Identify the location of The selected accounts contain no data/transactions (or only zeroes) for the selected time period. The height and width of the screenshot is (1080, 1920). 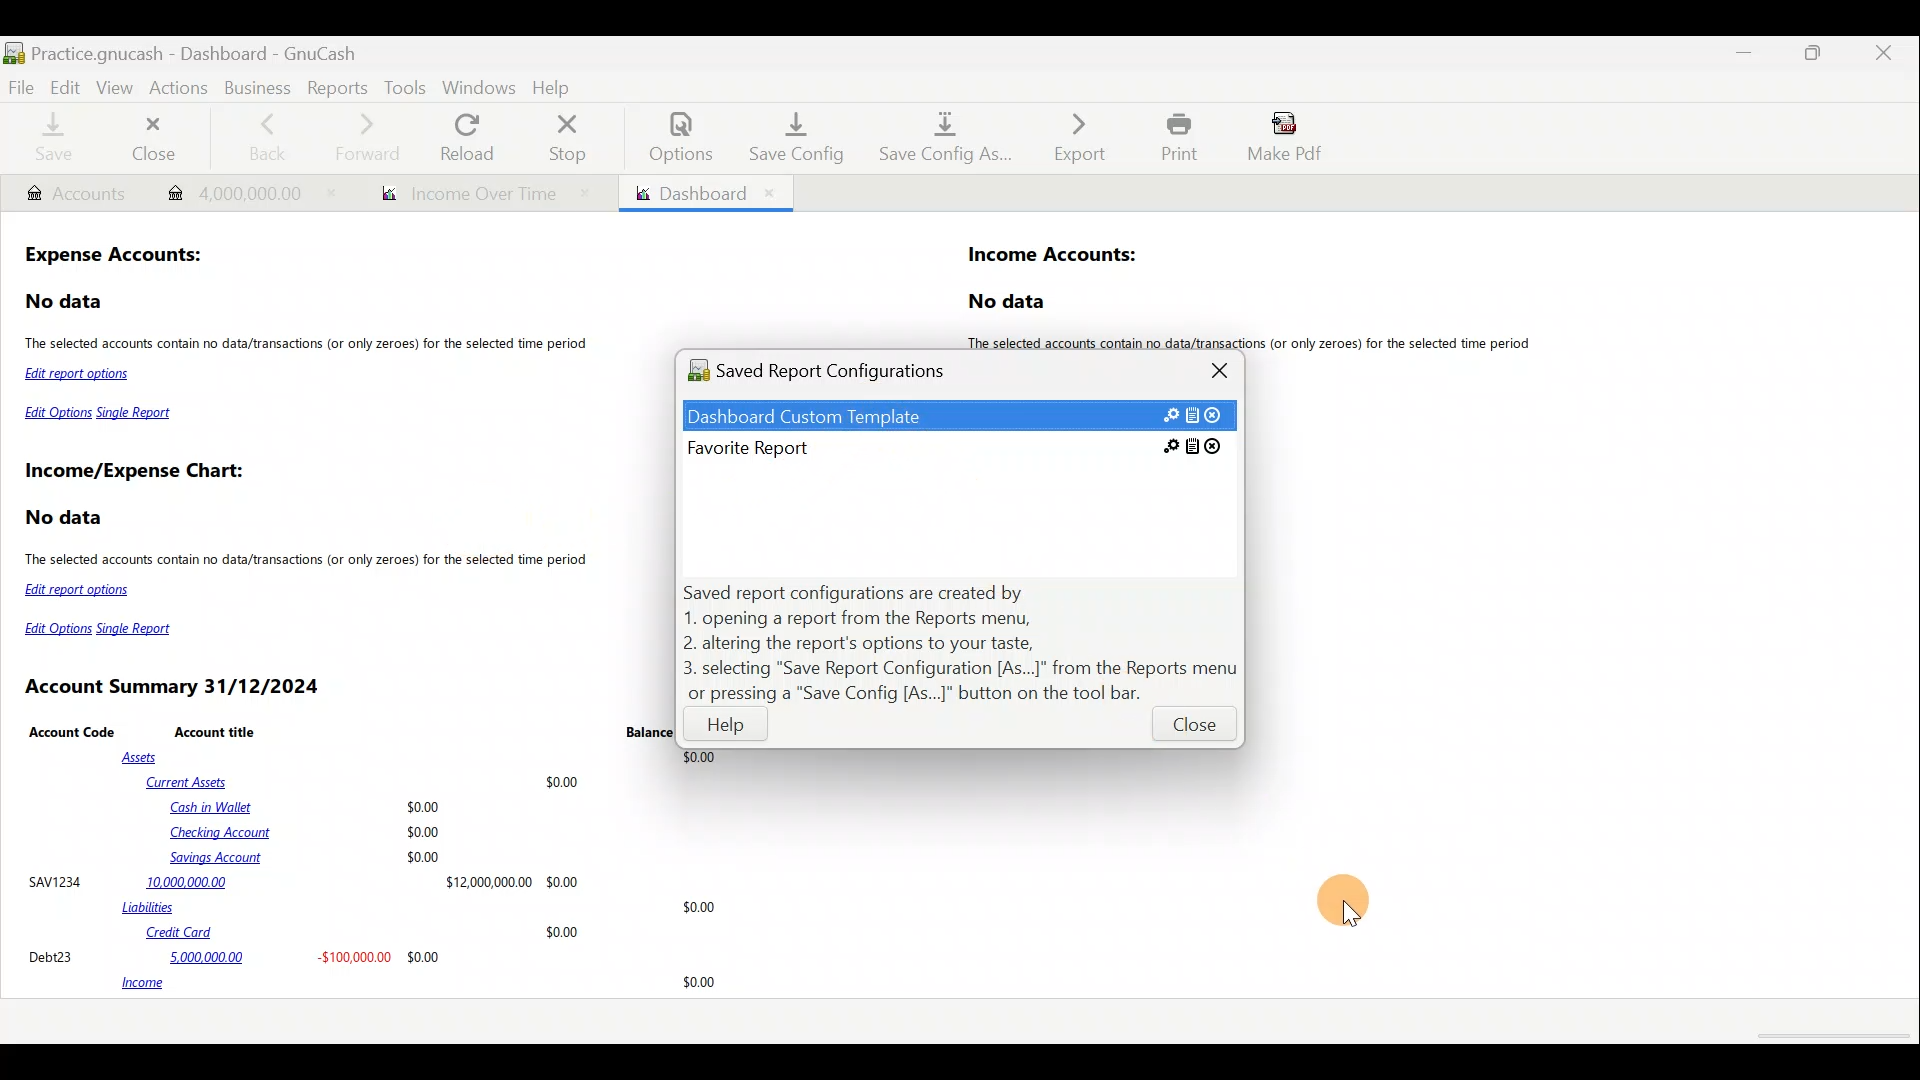
(1258, 342).